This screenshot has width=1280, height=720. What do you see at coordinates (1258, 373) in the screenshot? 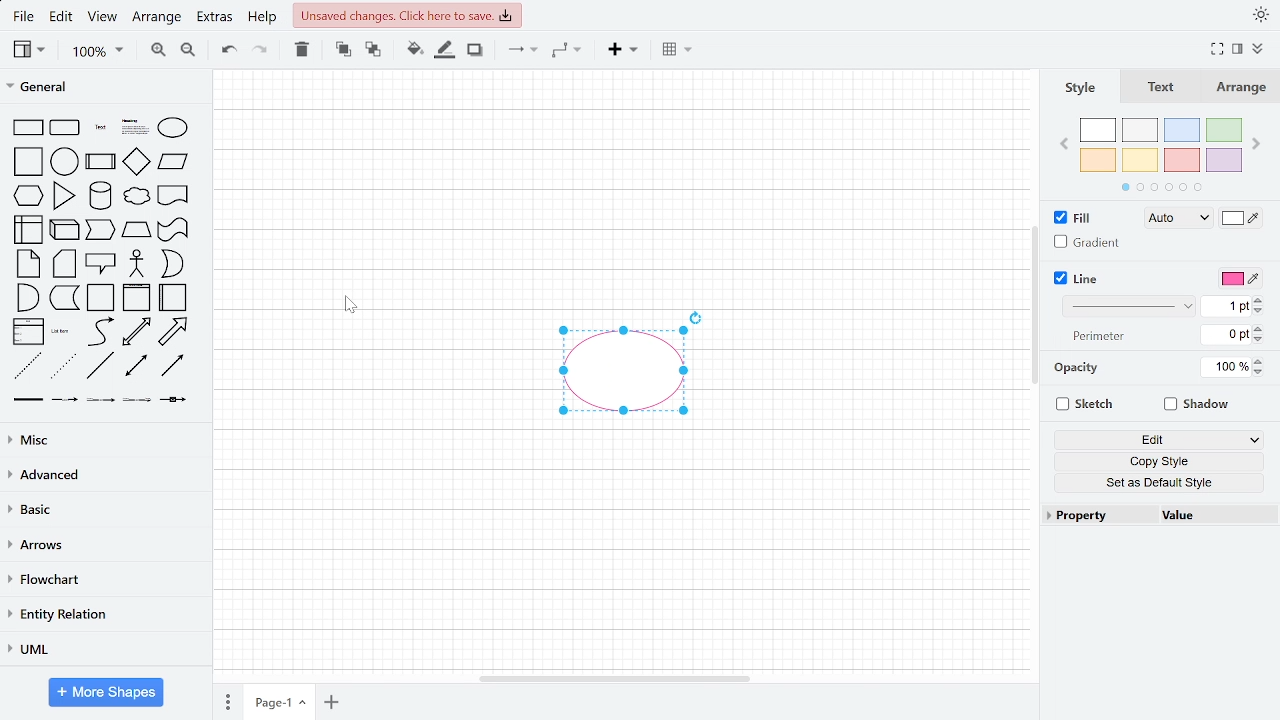
I see `decrease opacity` at bounding box center [1258, 373].